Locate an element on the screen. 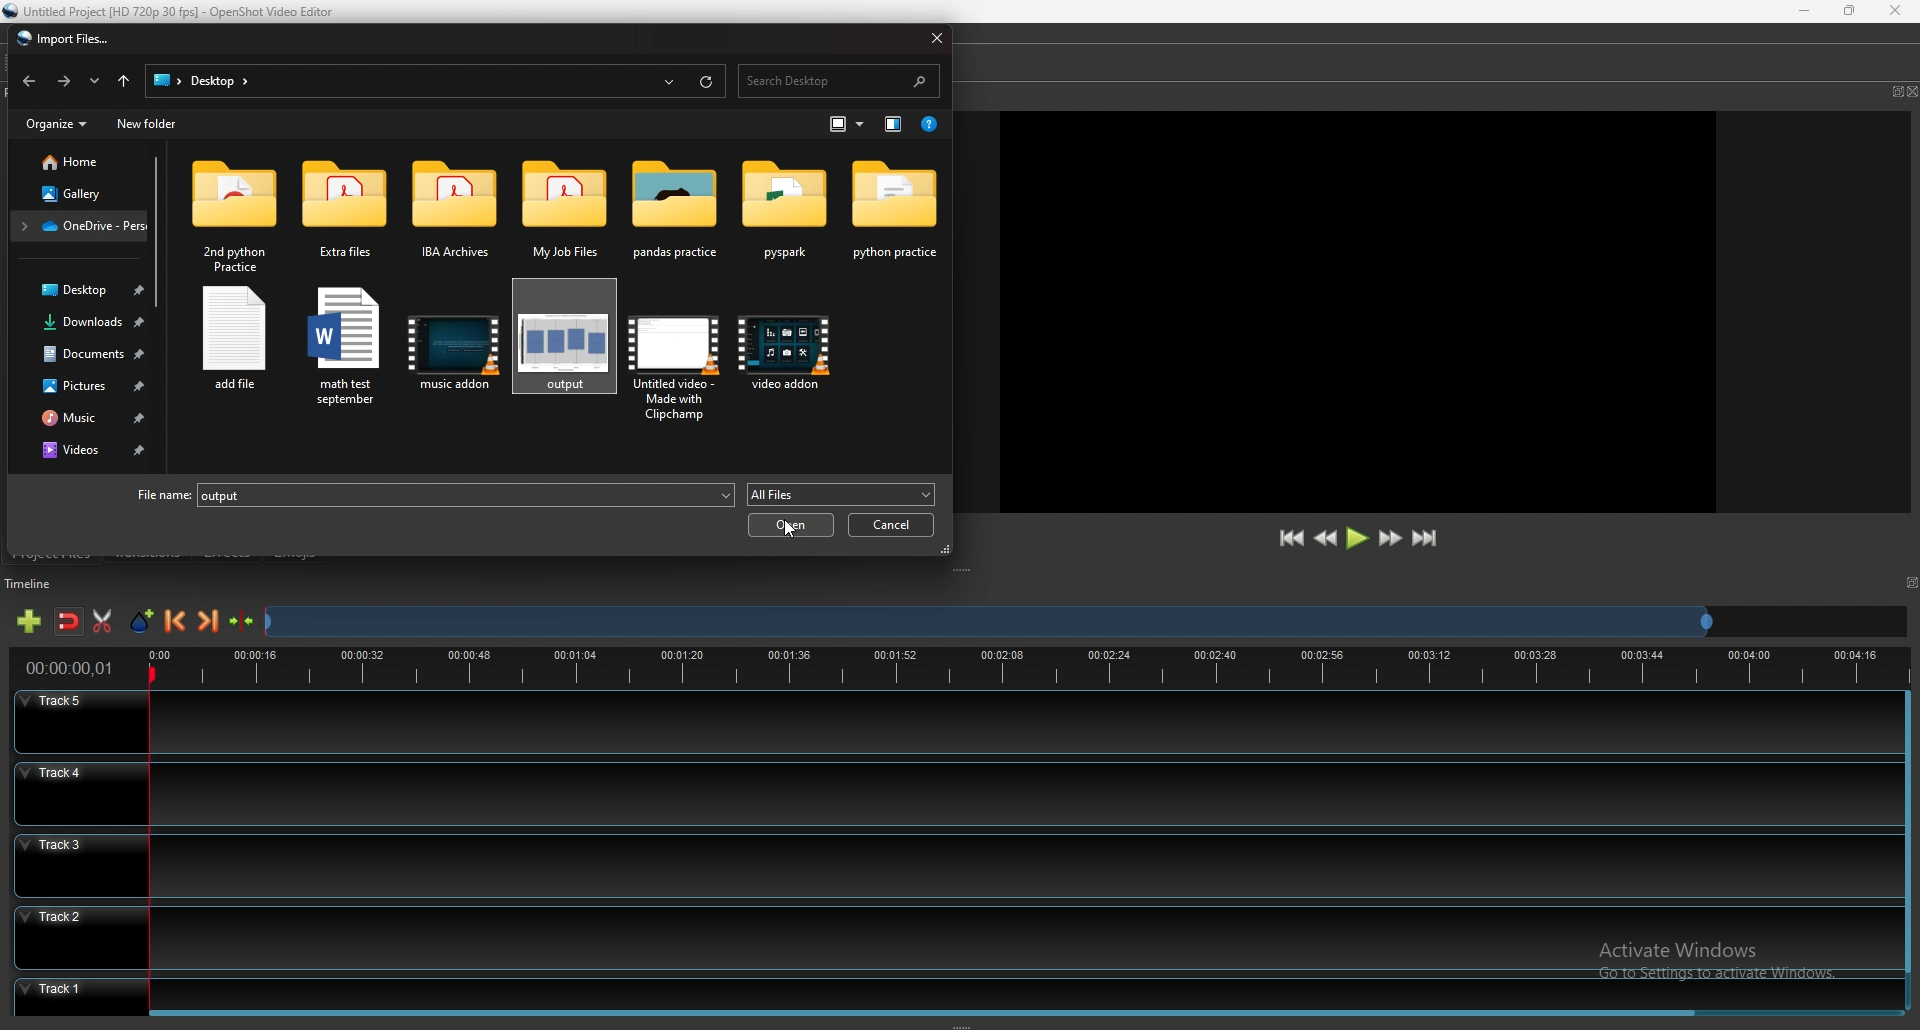 This screenshot has height=1030, width=1920. scroll bar is located at coordinates (1908, 847).